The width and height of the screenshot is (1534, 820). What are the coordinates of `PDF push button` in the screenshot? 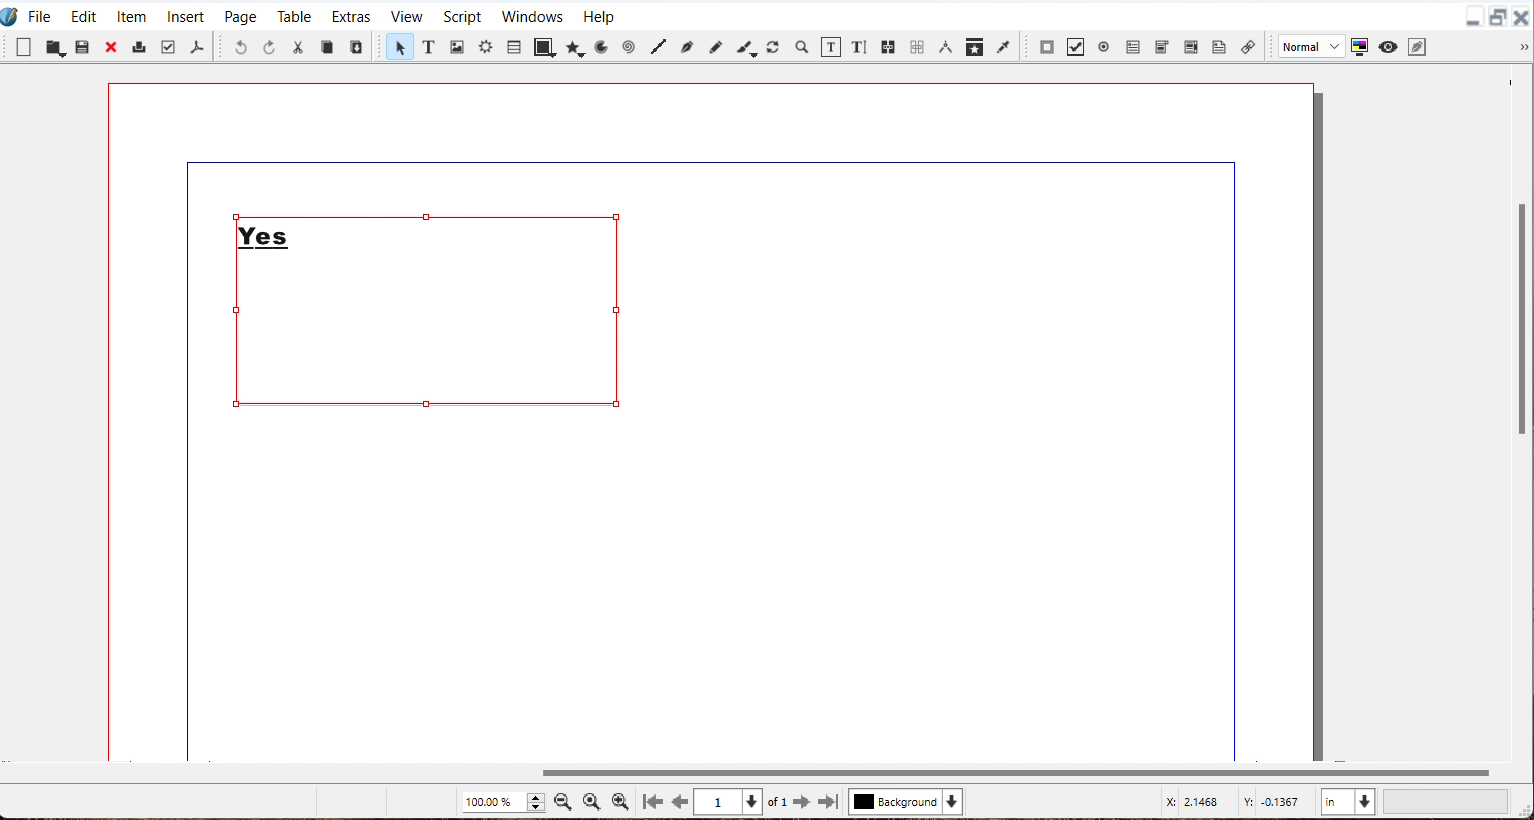 It's located at (1047, 45).